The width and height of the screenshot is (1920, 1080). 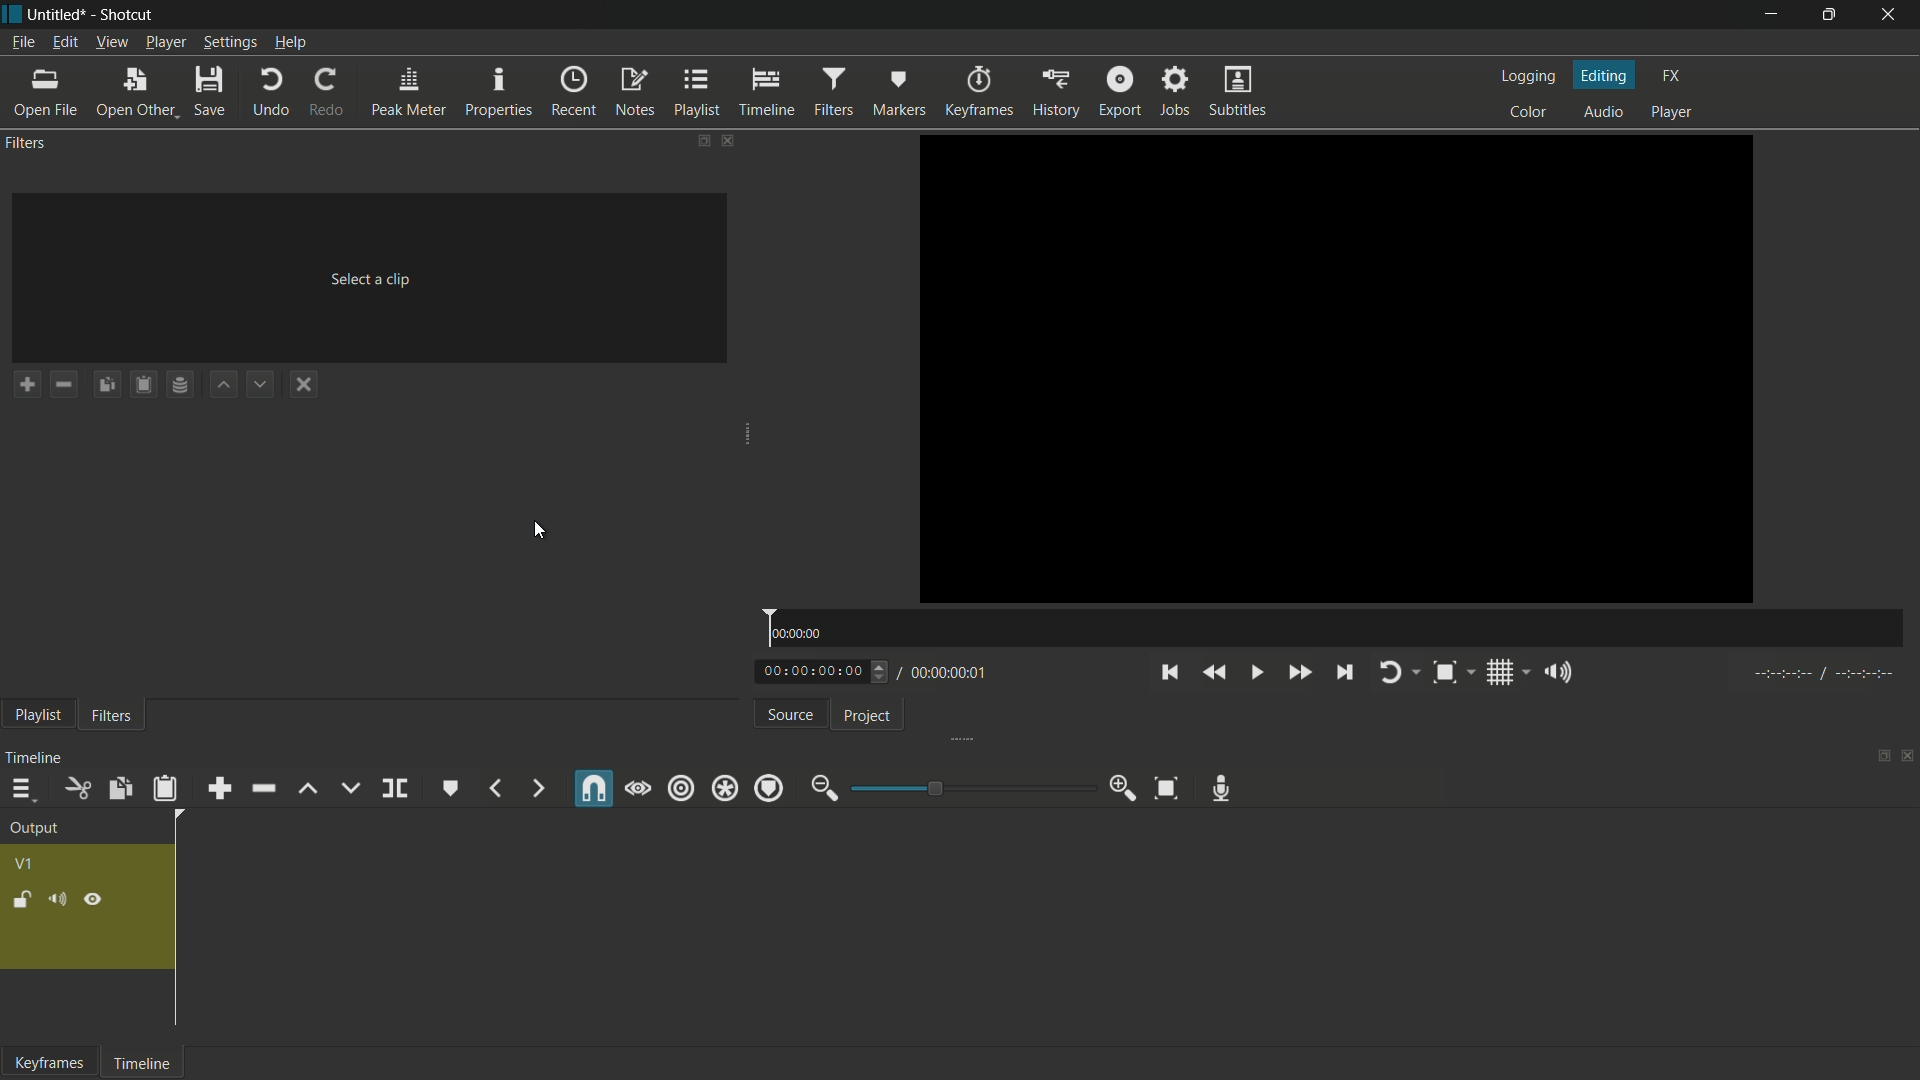 What do you see at coordinates (1342, 672) in the screenshot?
I see `skip to the next point` at bounding box center [1342, 672].